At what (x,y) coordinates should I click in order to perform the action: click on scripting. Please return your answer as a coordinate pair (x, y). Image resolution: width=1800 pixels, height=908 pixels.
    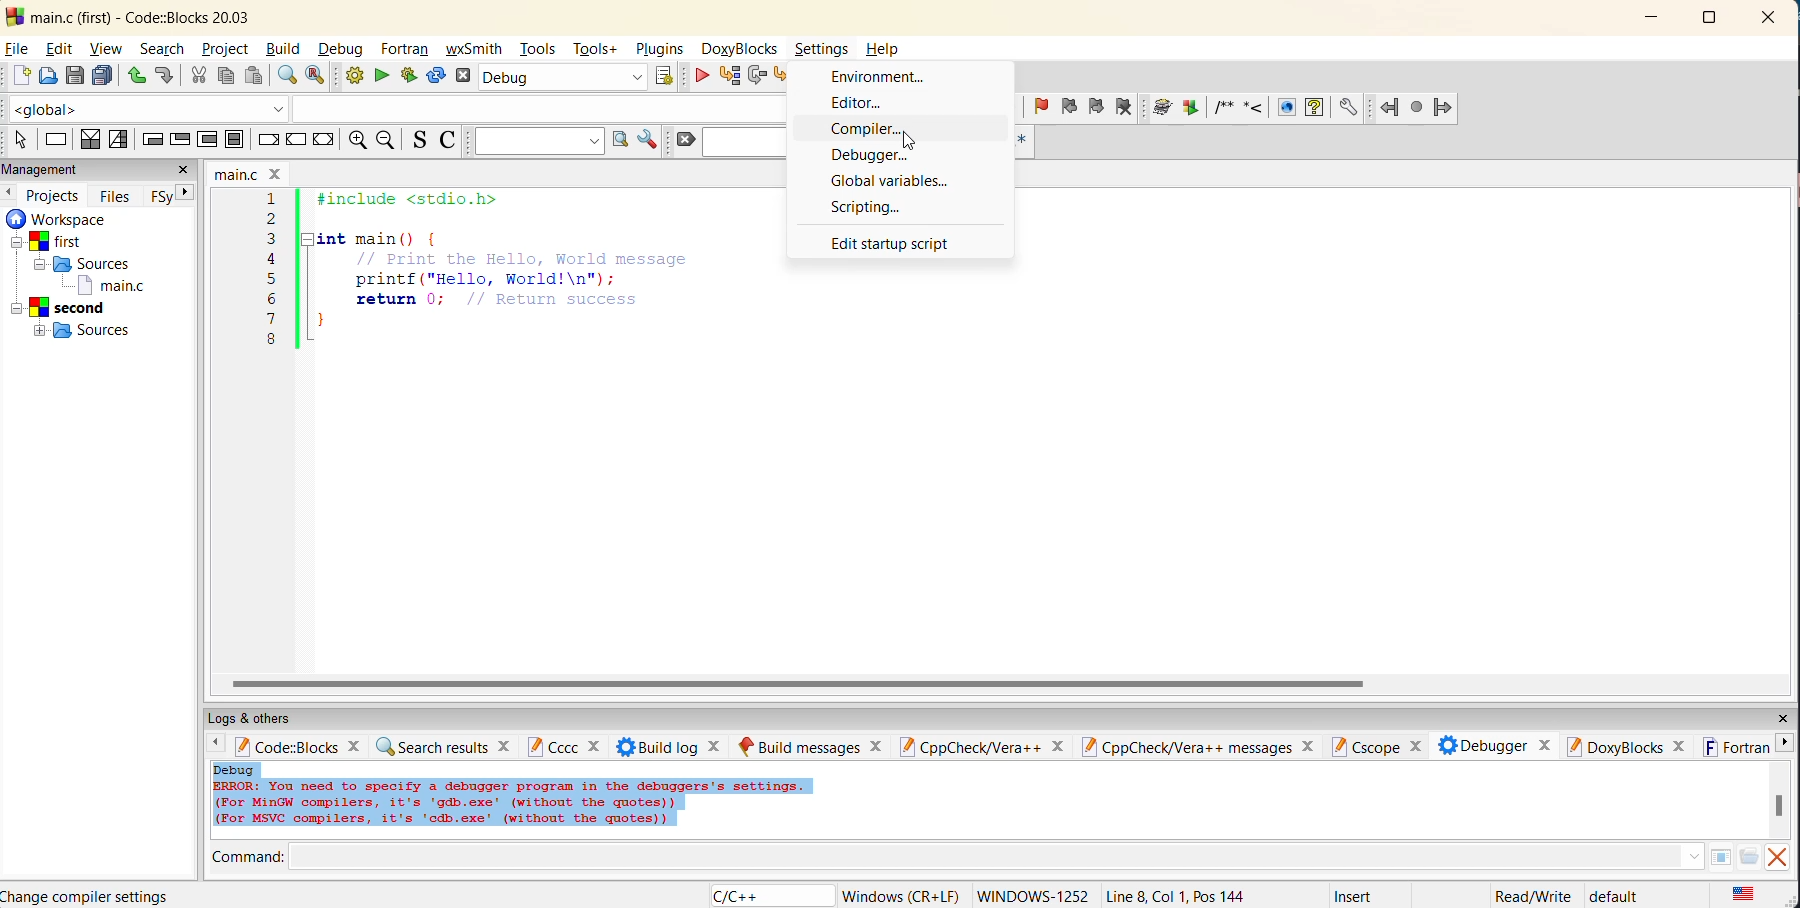
    Looking at the image, I should click on (870, 210).